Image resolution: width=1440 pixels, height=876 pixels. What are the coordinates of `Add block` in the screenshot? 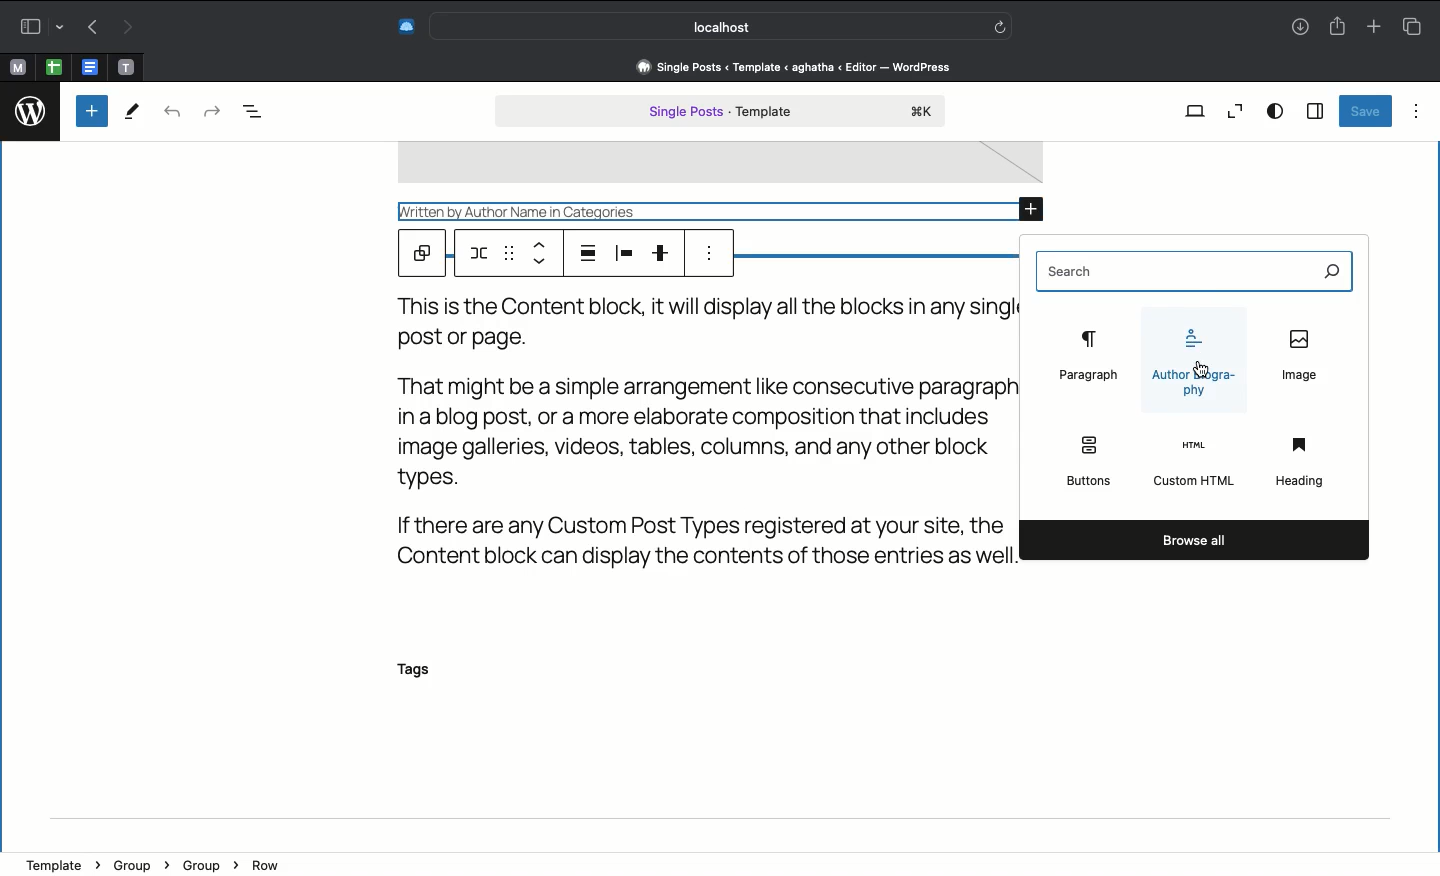 It's located at (1032, 210).